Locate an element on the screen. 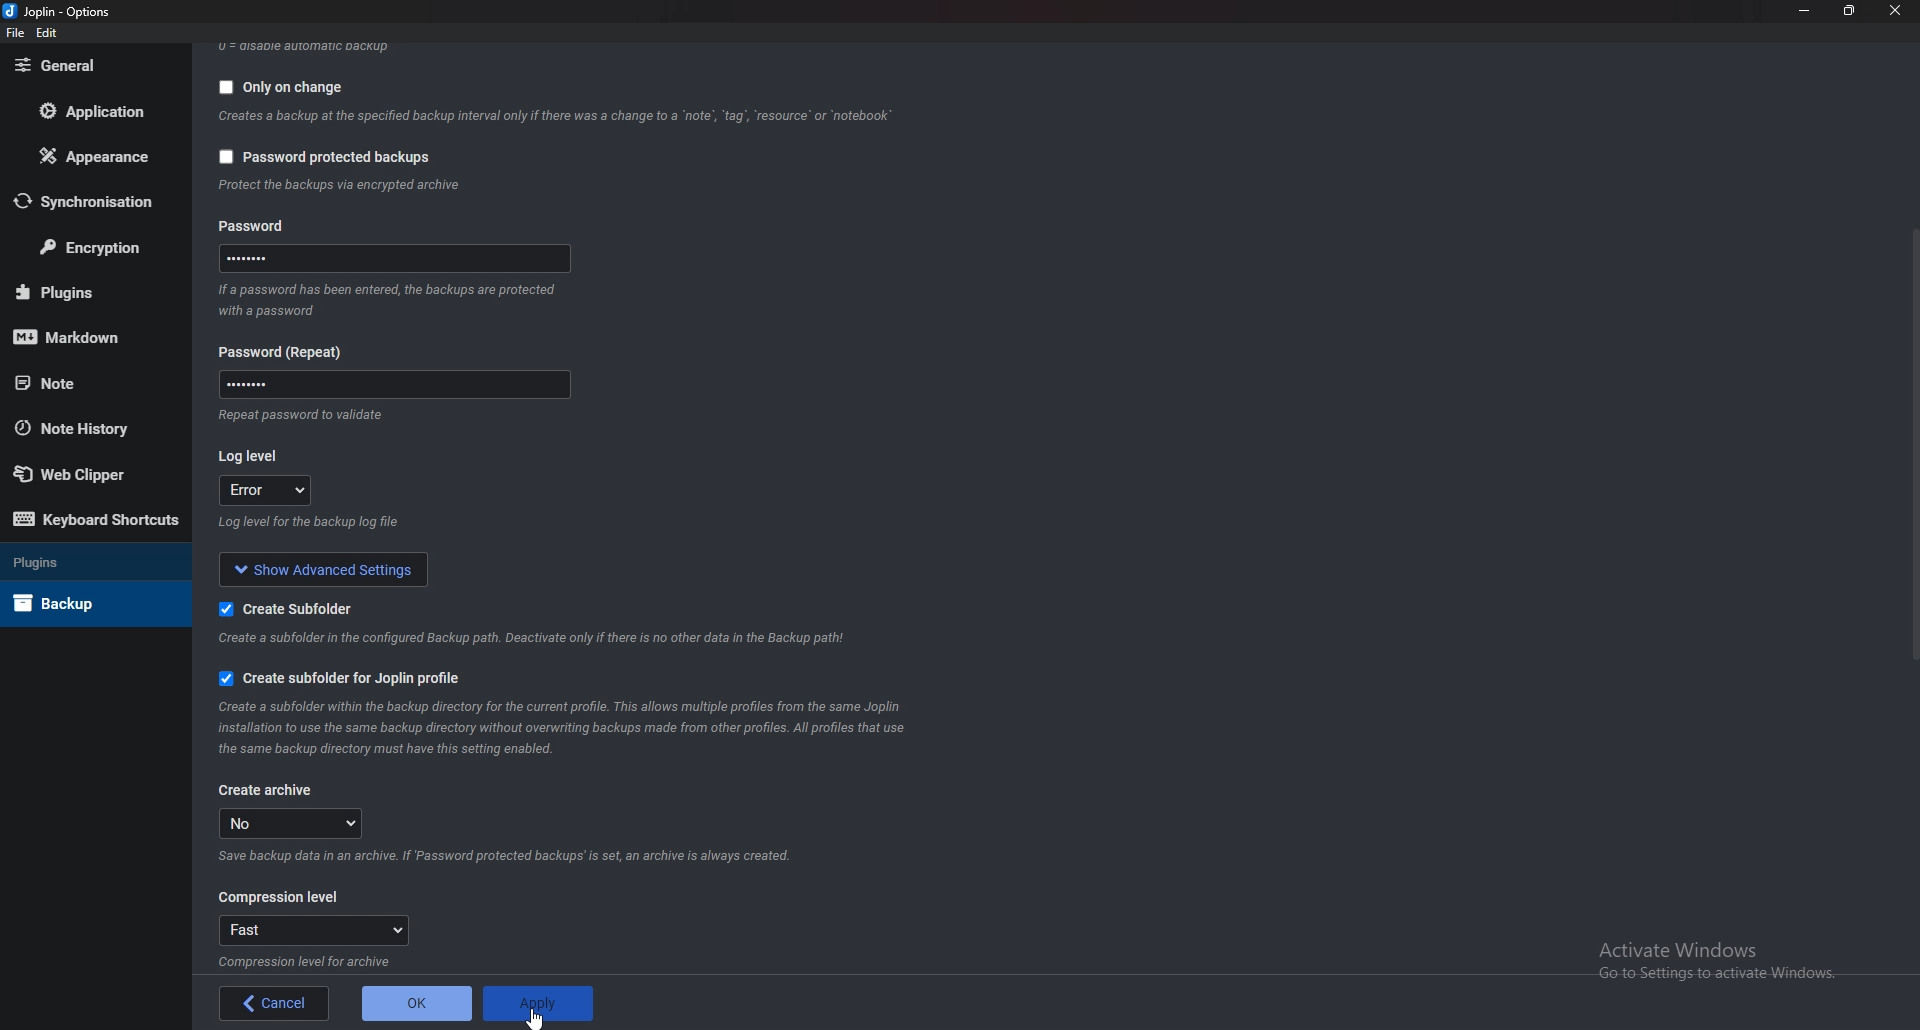  scroll bar is located at coordinates (1912, 447).